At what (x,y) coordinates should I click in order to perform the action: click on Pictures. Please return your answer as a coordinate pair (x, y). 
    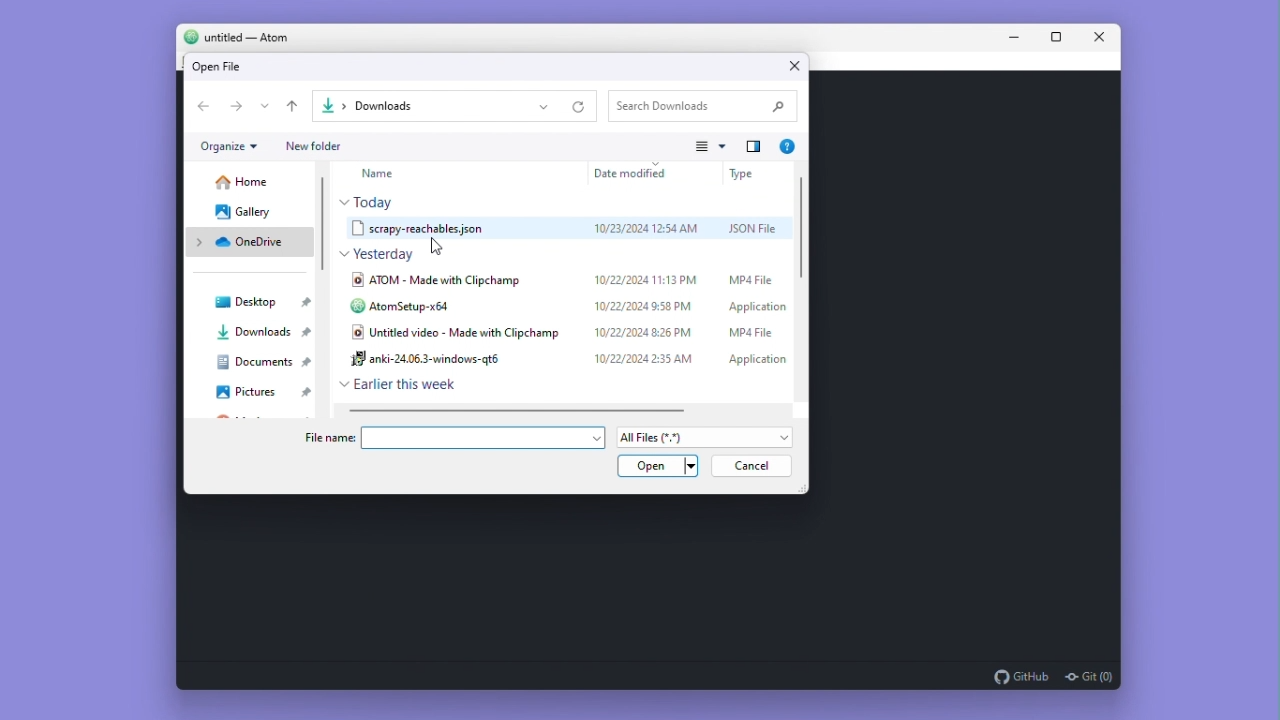
    Looking at the image, I should click on (265, 392).